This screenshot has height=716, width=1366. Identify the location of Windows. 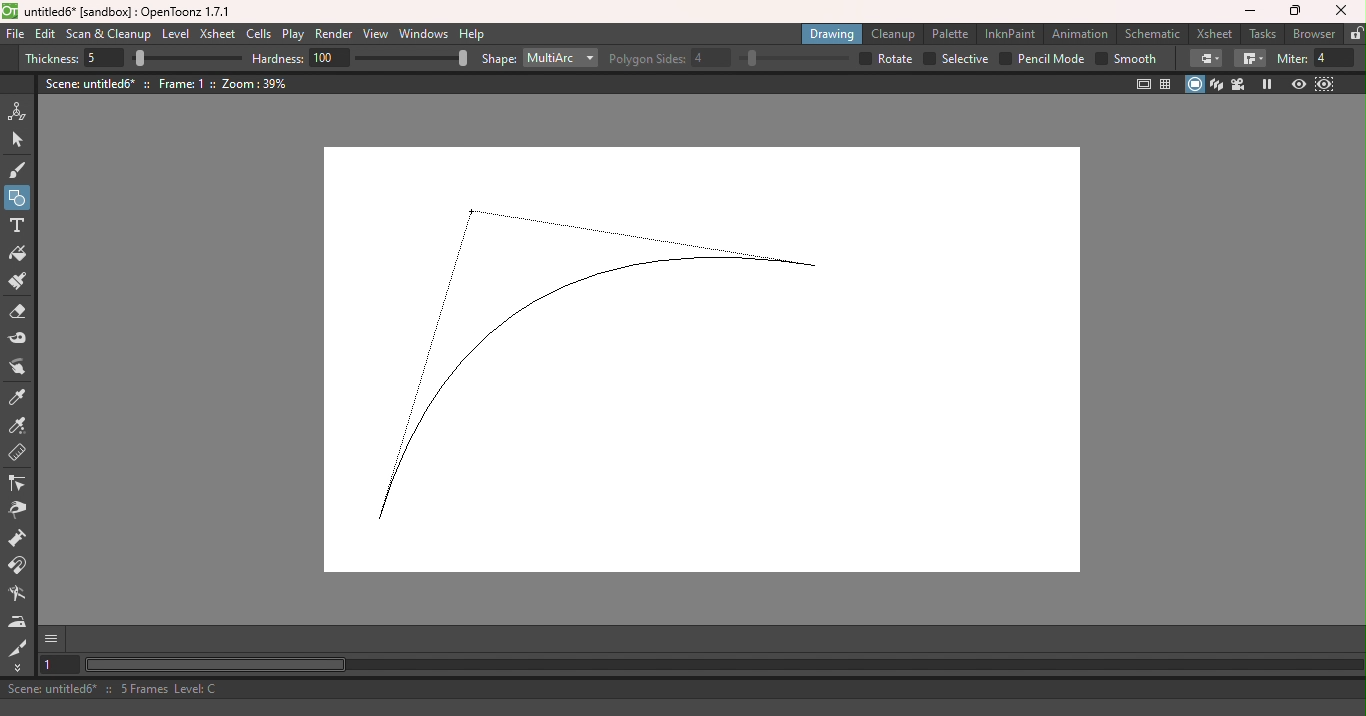
(424, 34).